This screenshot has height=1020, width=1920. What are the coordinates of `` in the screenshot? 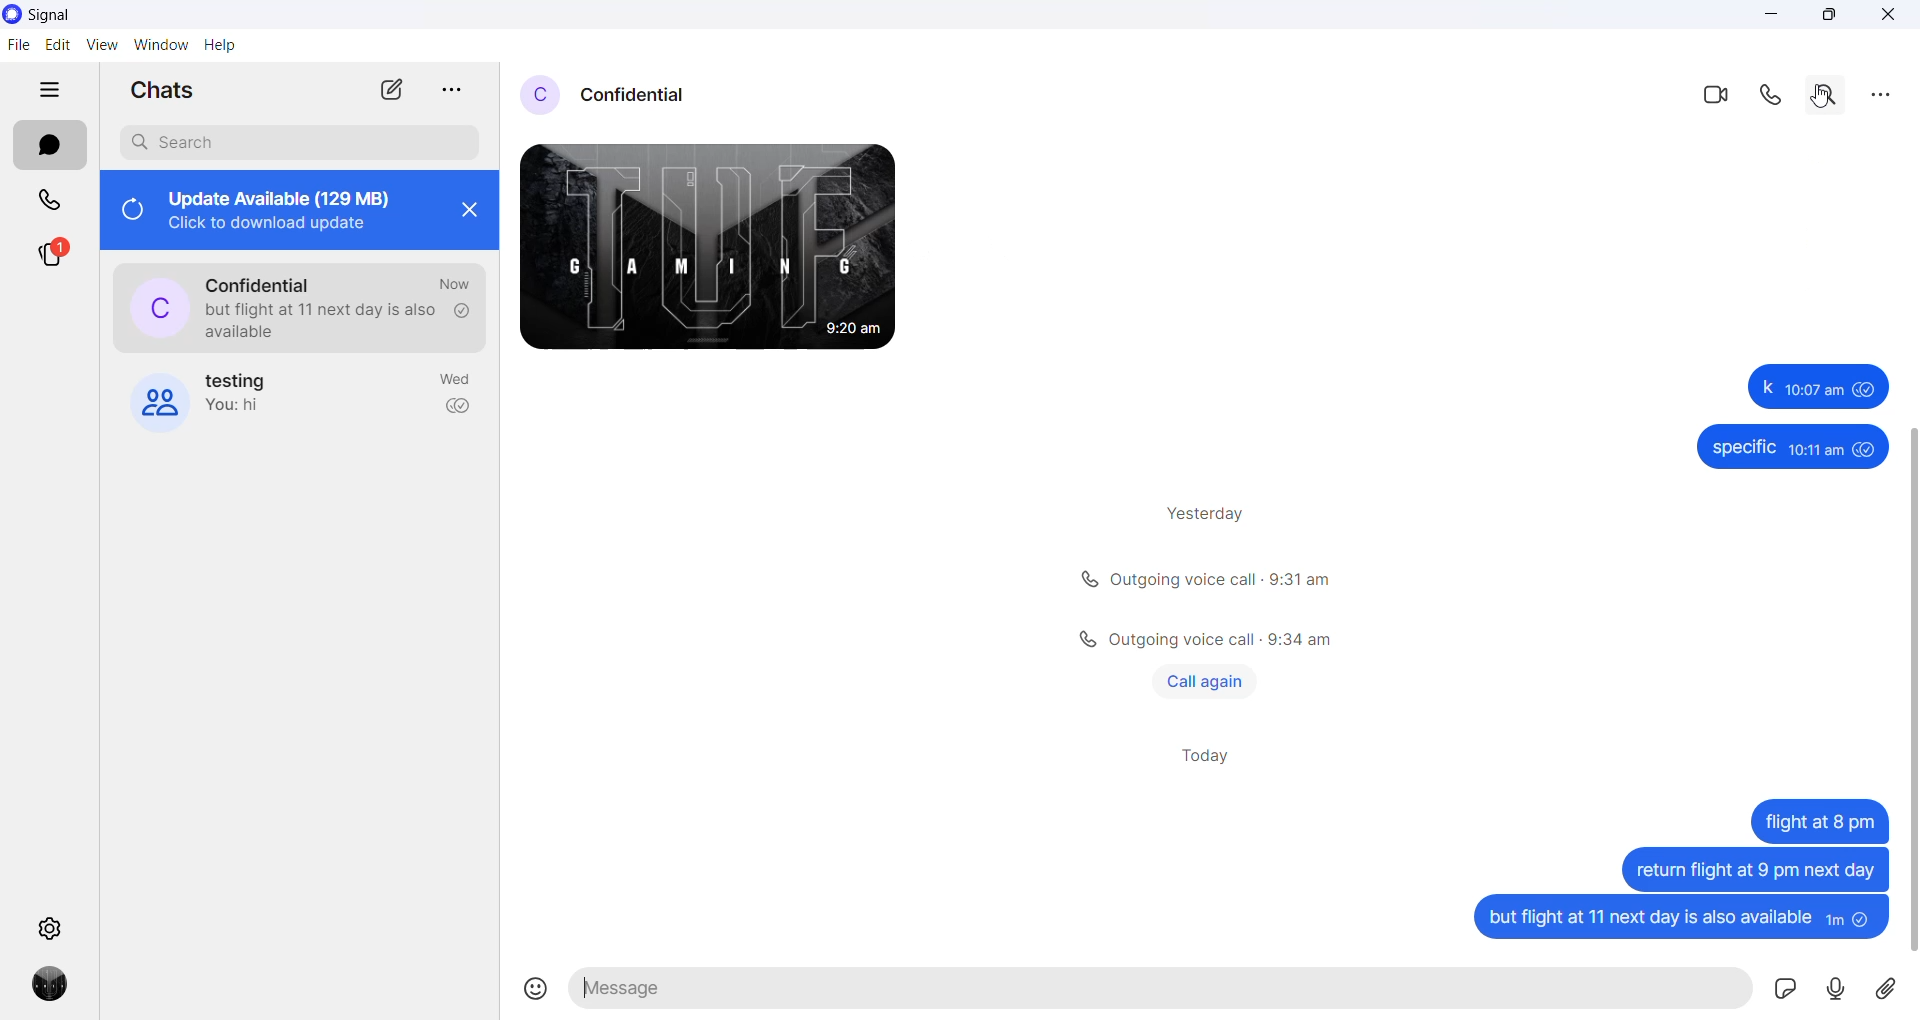 It's located at (1813, 386).